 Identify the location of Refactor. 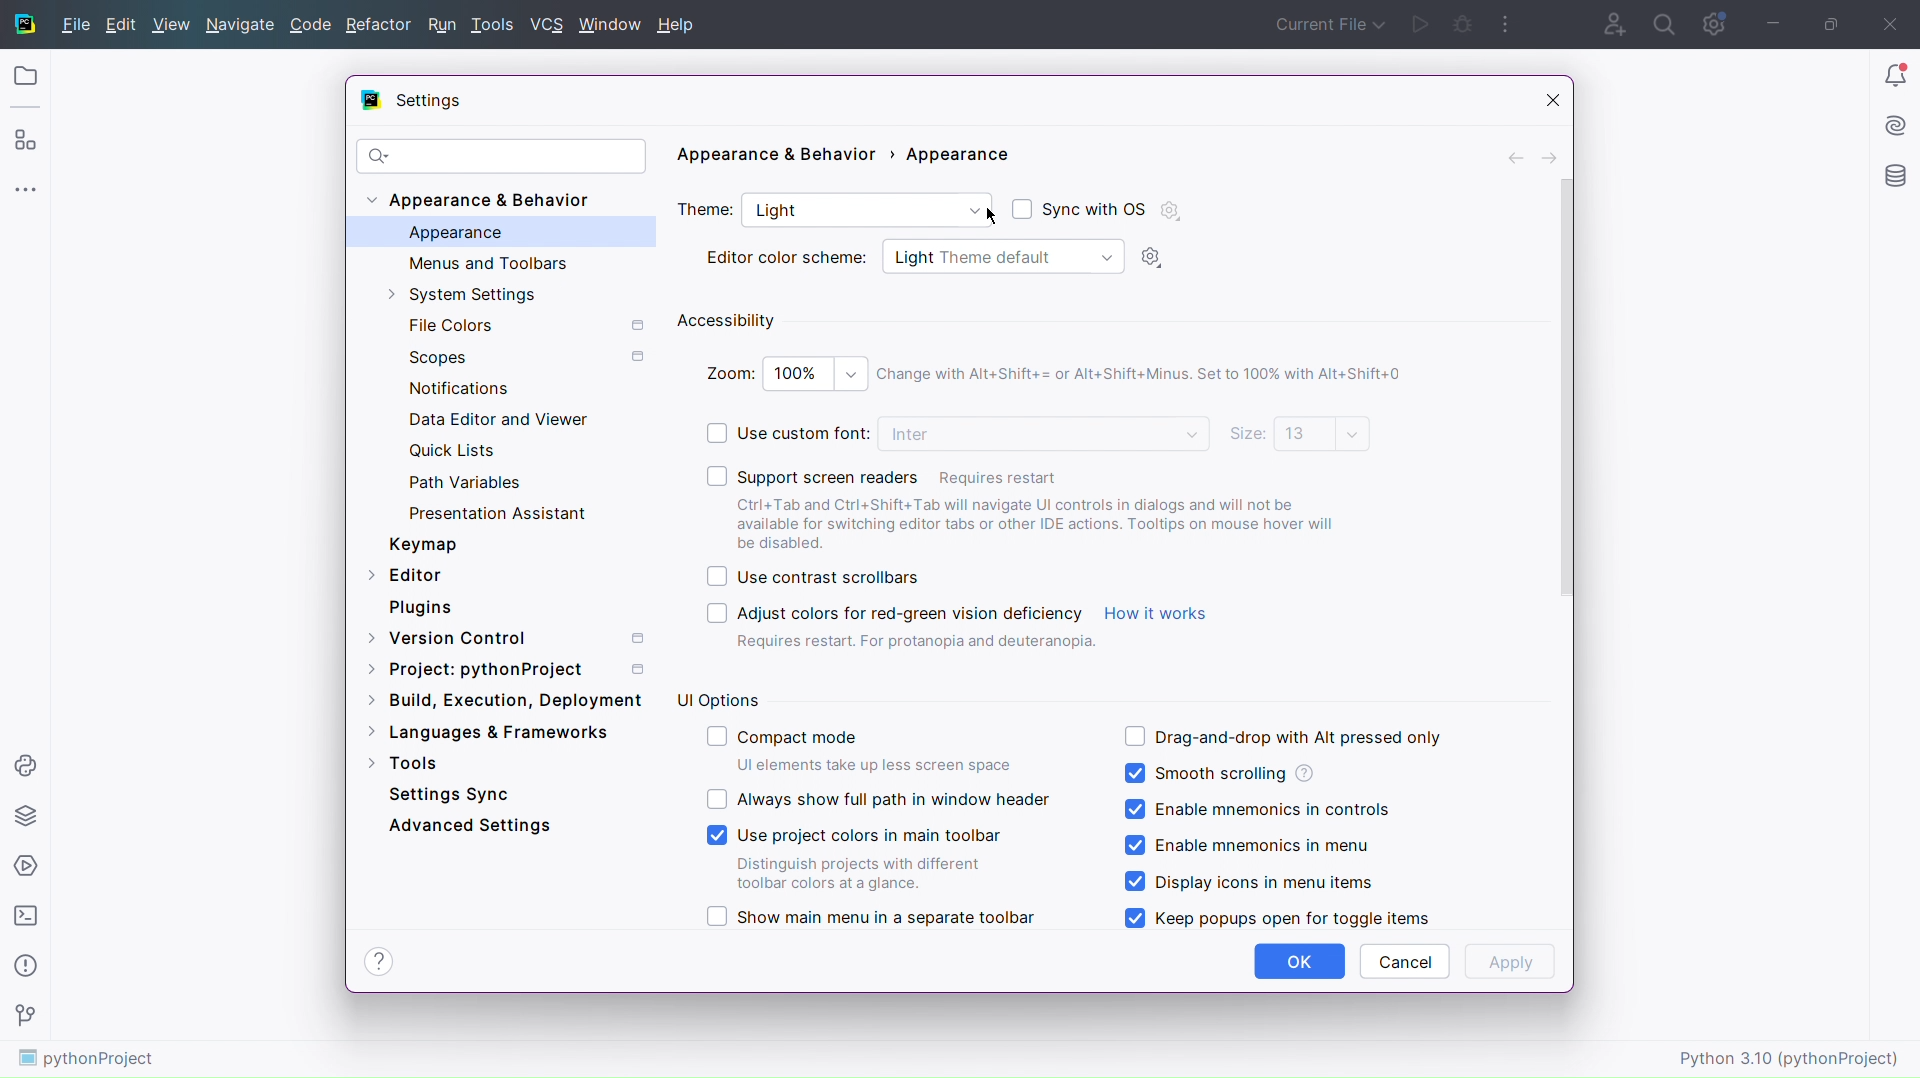
(379, 24).